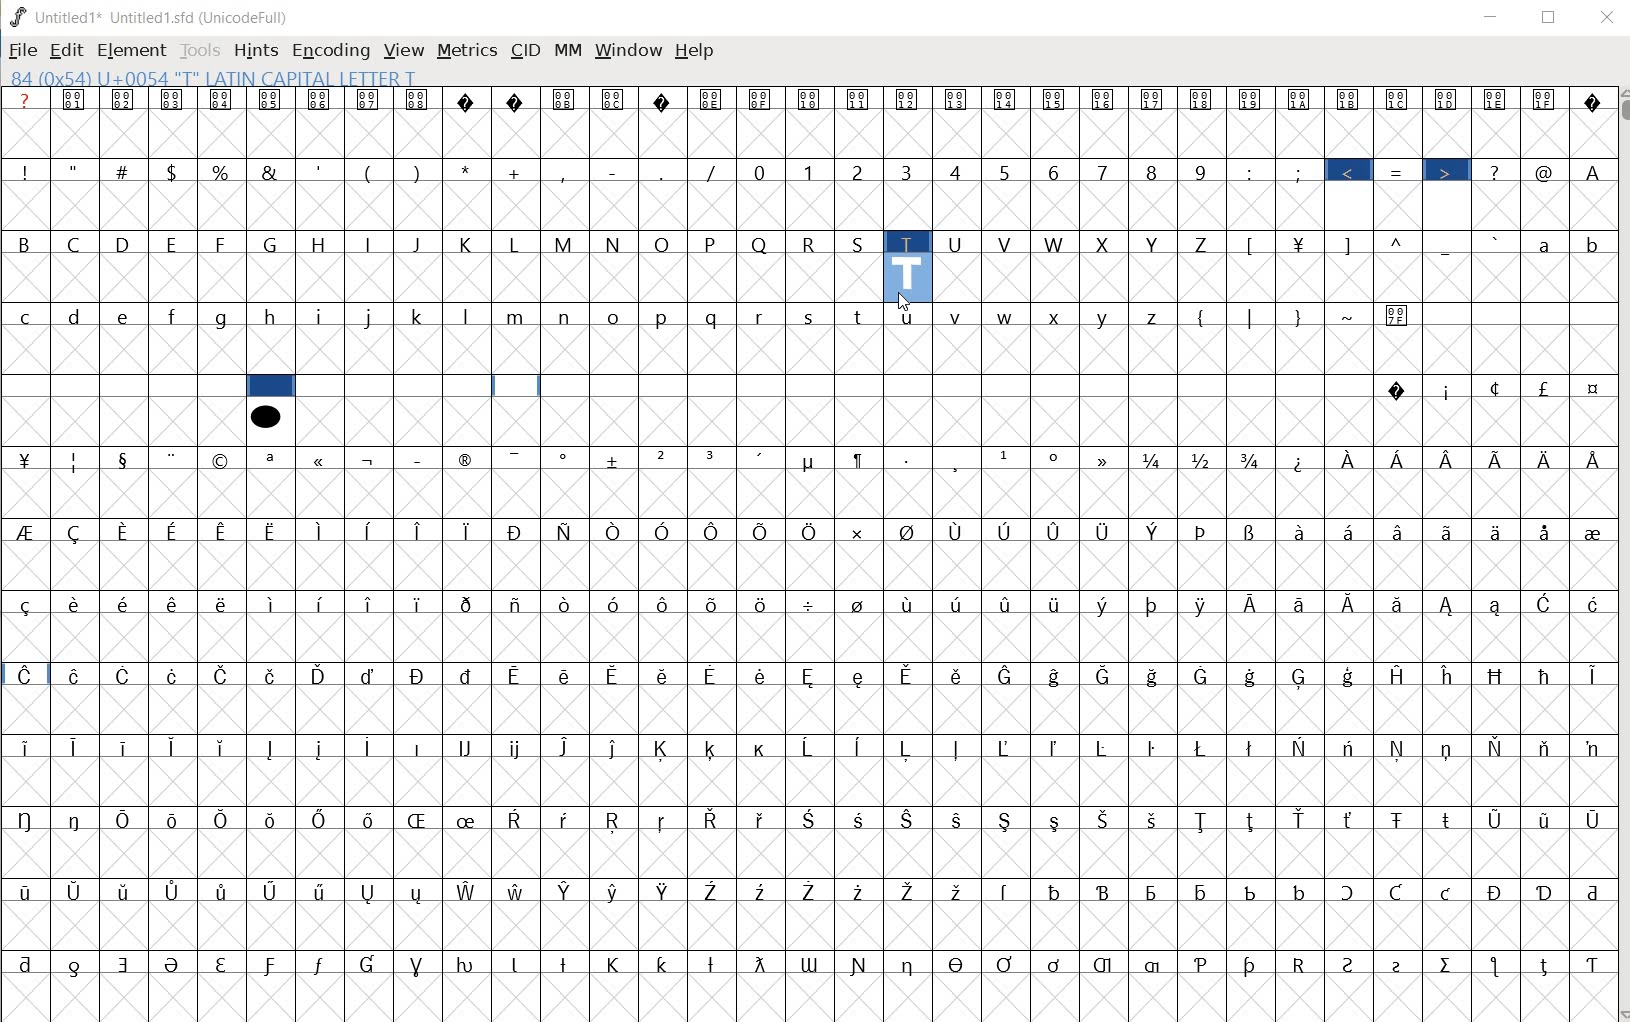  Describe the element at coordinates (318, 964) in the screenshot. I see `Symbol` at that location.